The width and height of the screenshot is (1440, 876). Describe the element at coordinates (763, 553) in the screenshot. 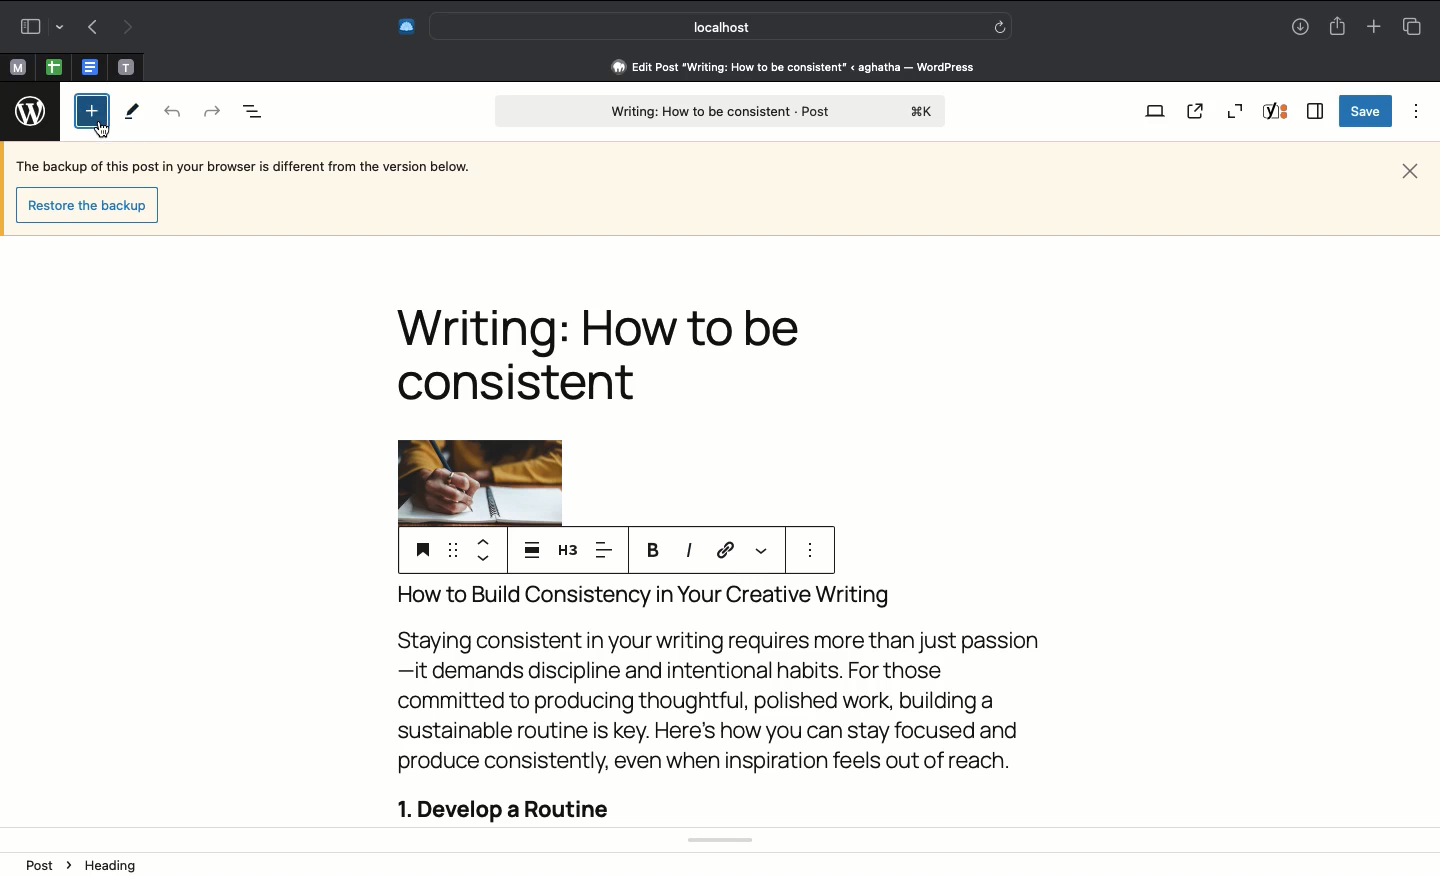

I see `More` at that location.